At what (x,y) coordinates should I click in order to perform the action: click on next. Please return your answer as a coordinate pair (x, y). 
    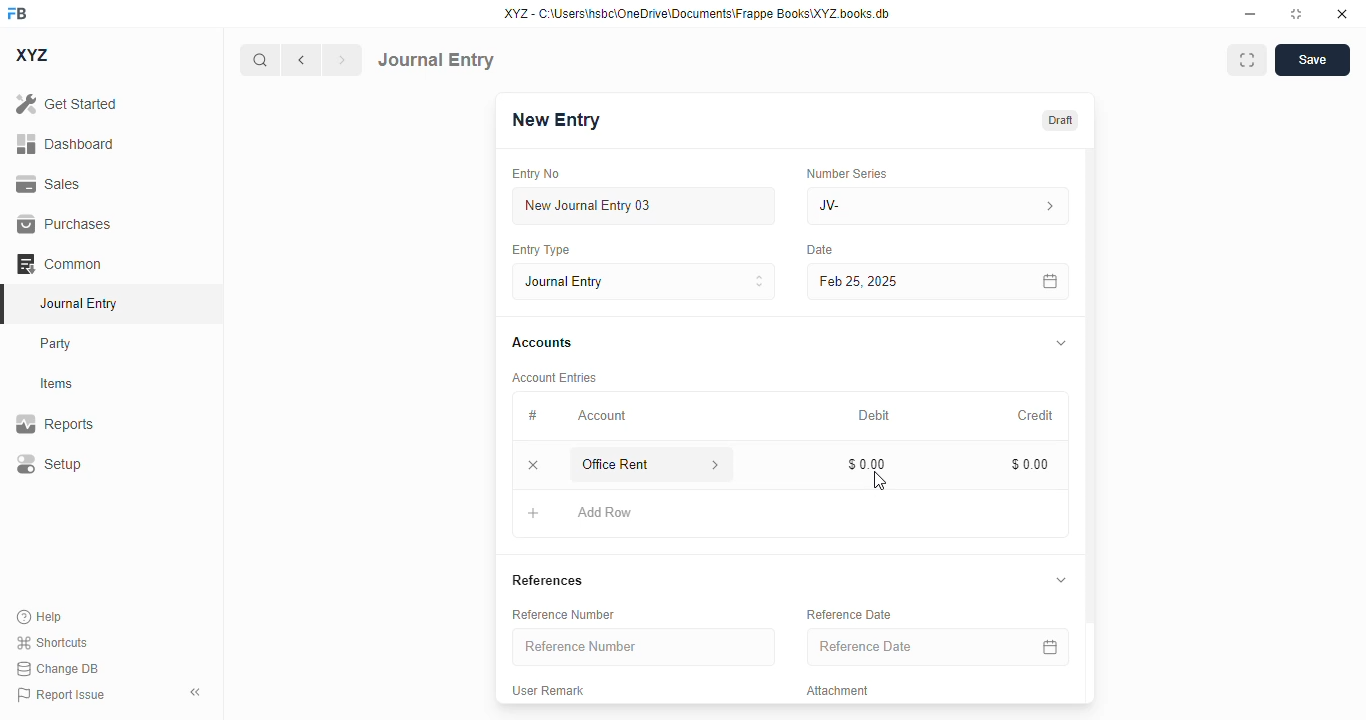
    Looking at the image, I should click on (343, 60).